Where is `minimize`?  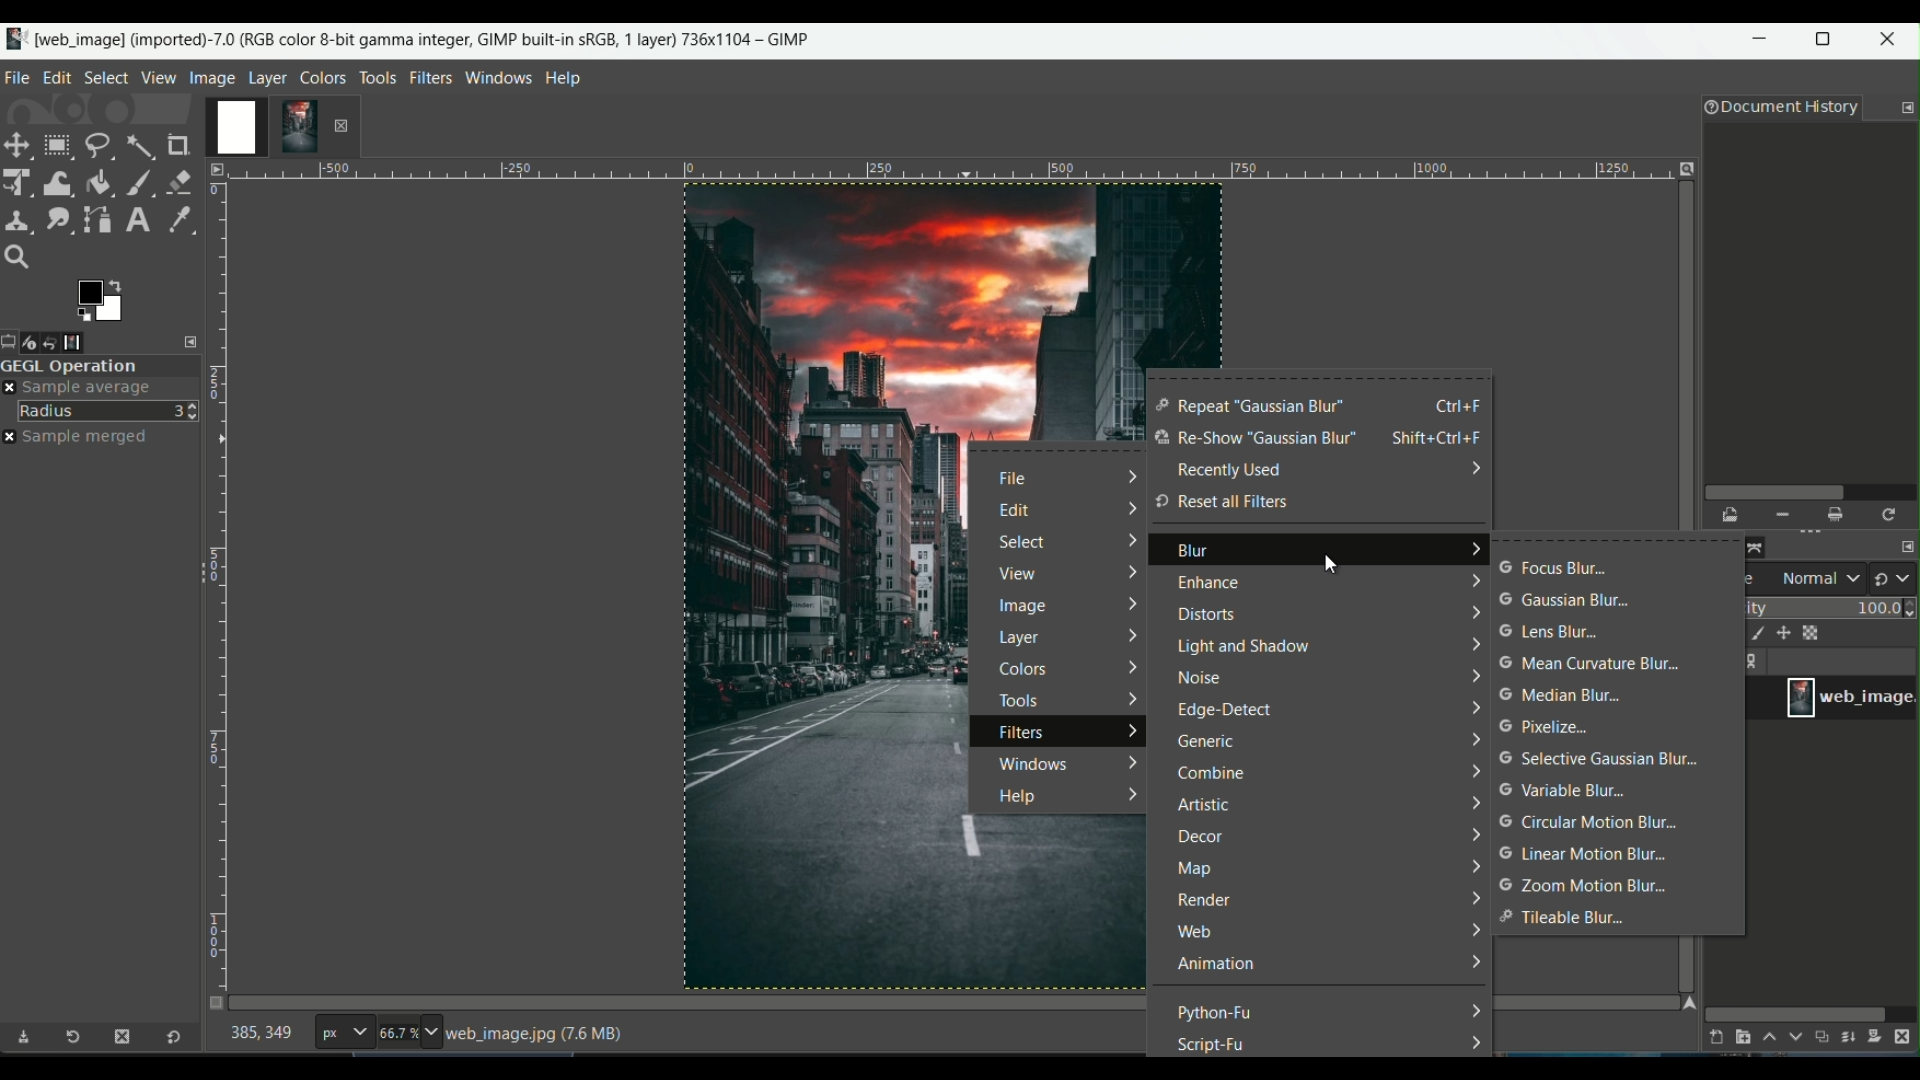 minimize is located at coordinates (1761, 43).